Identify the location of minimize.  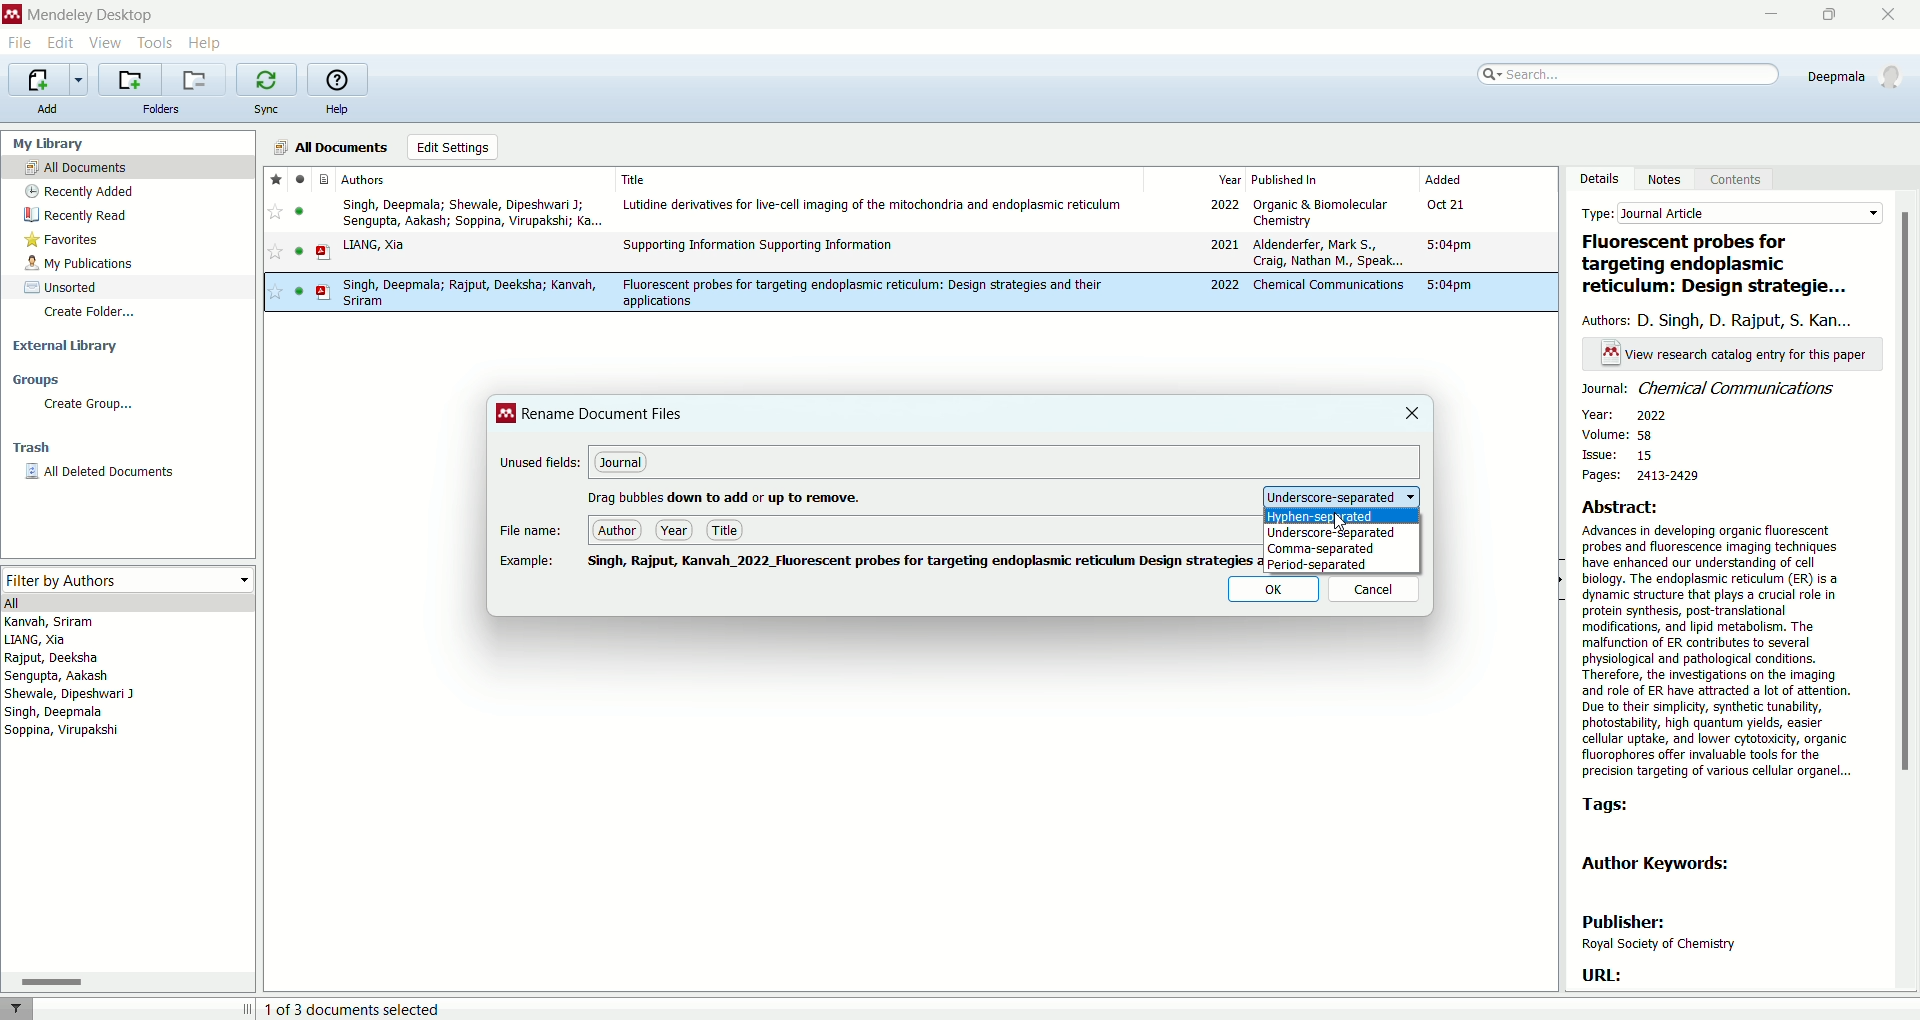
(1767, 15).